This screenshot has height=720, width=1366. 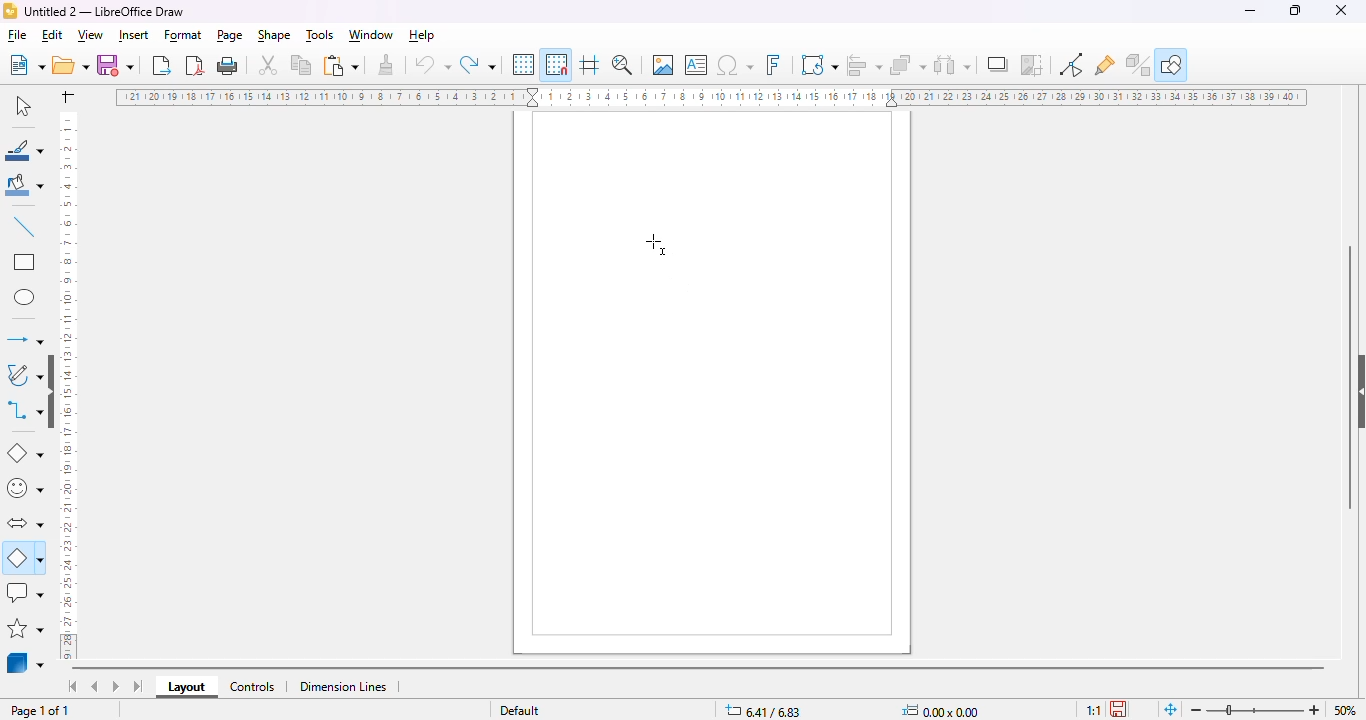 What do you see at coordinates (26, 263) in the screenshot?
I see `rectangle` at bounding box center [26, 263].